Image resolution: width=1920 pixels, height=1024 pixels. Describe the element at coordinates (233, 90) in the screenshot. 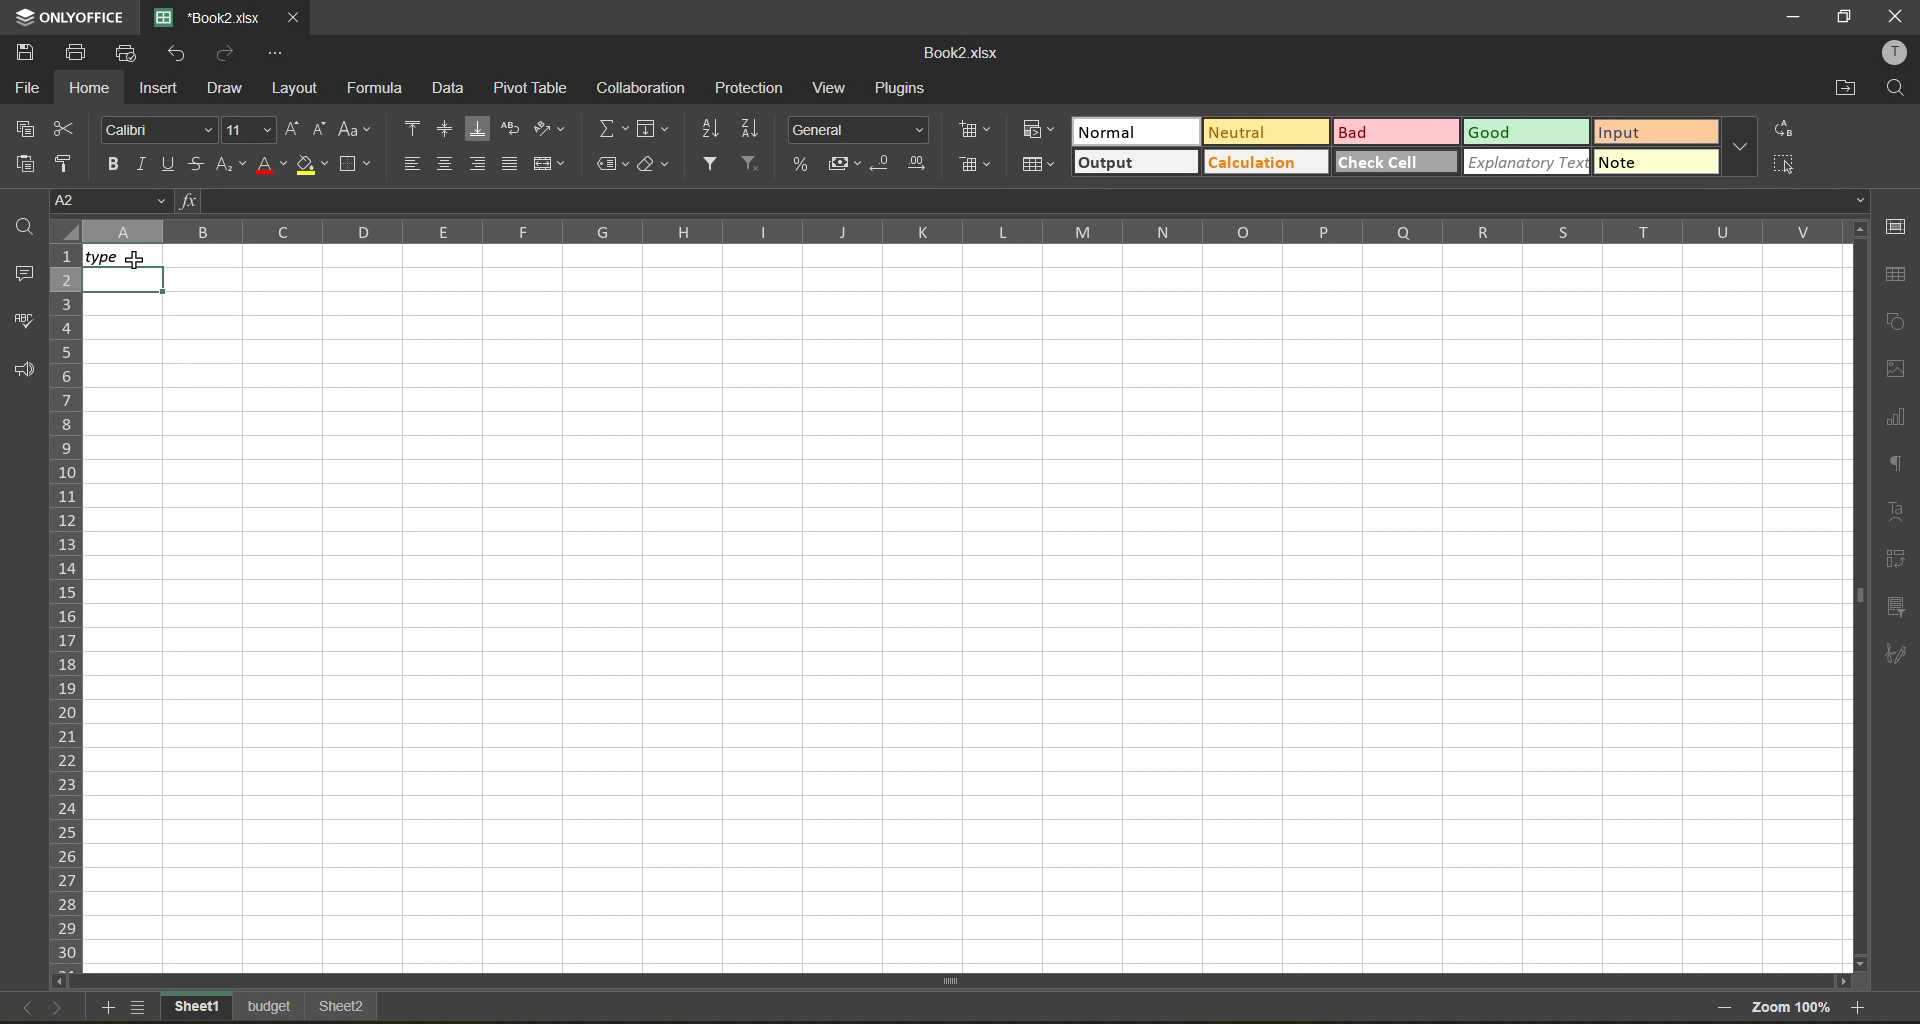

I see `draw` at that location.